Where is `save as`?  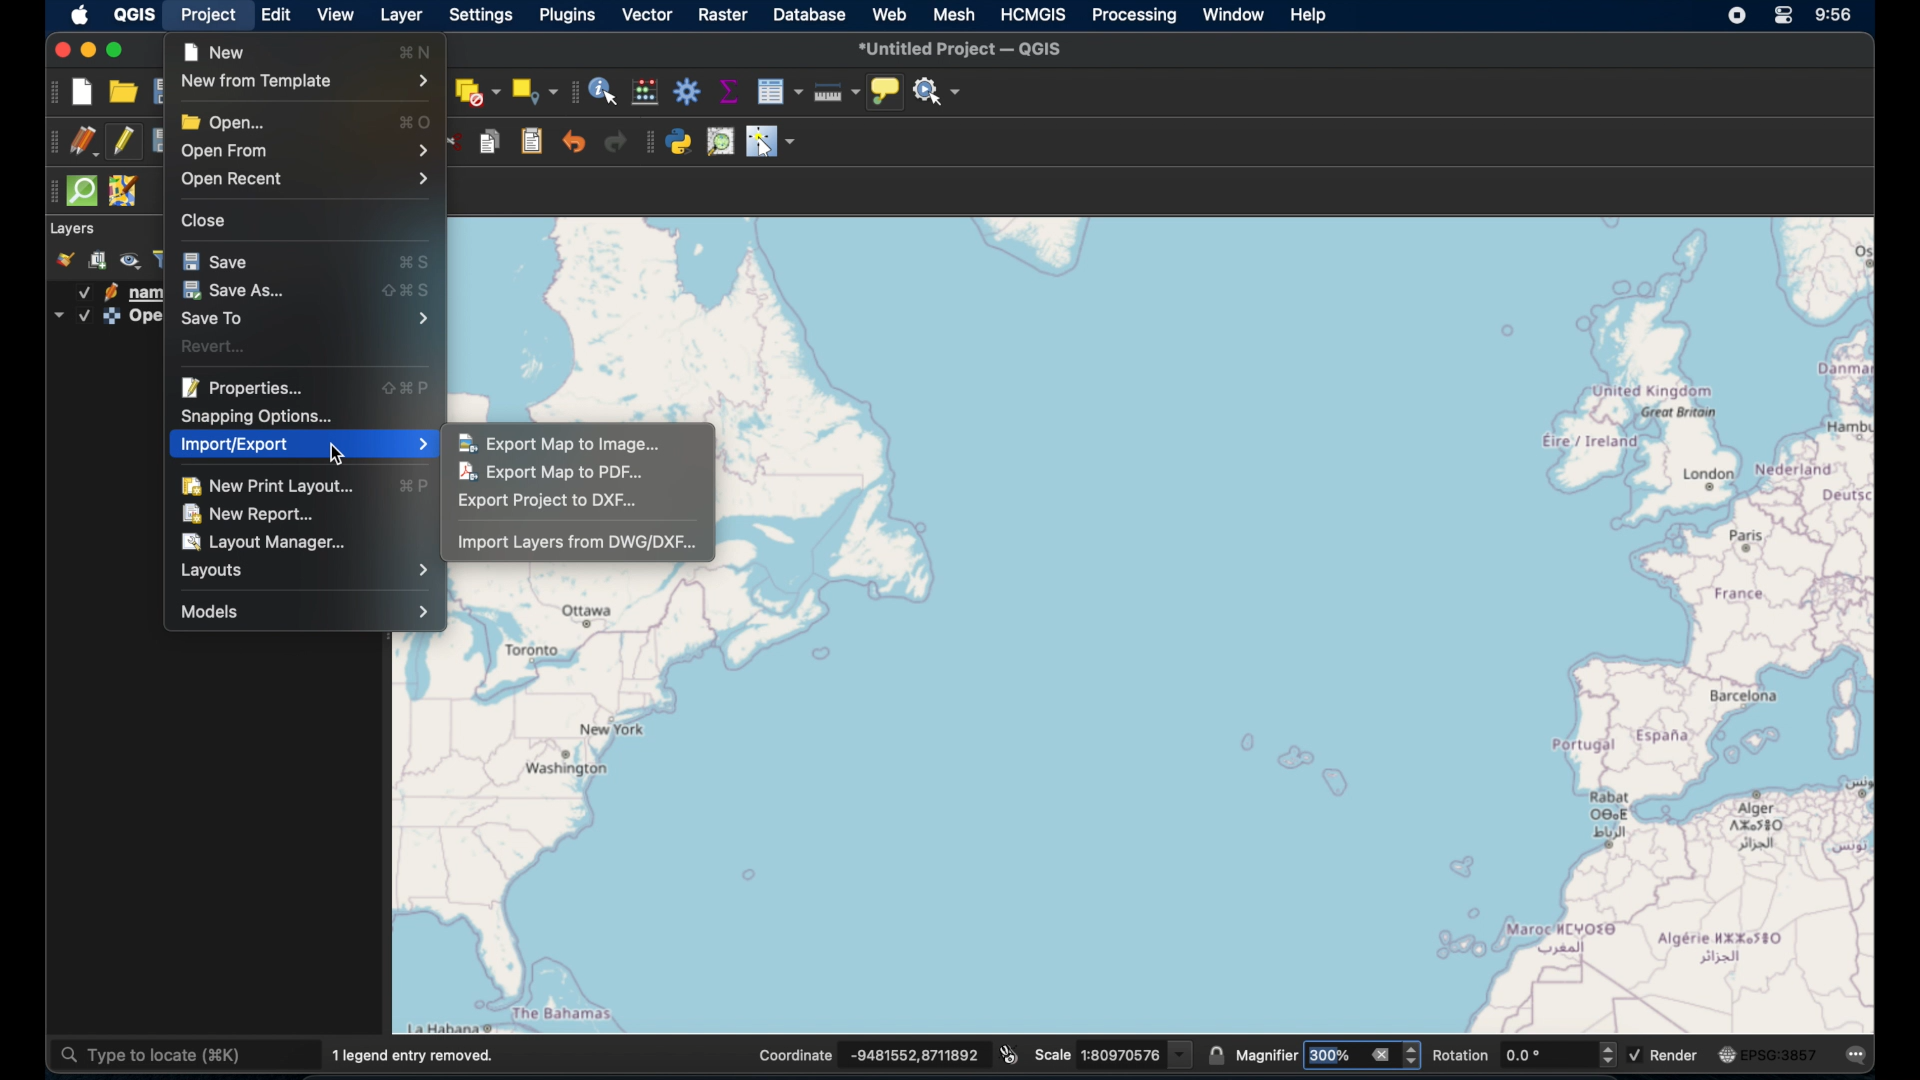
save as is located at coordinates (235, 289).